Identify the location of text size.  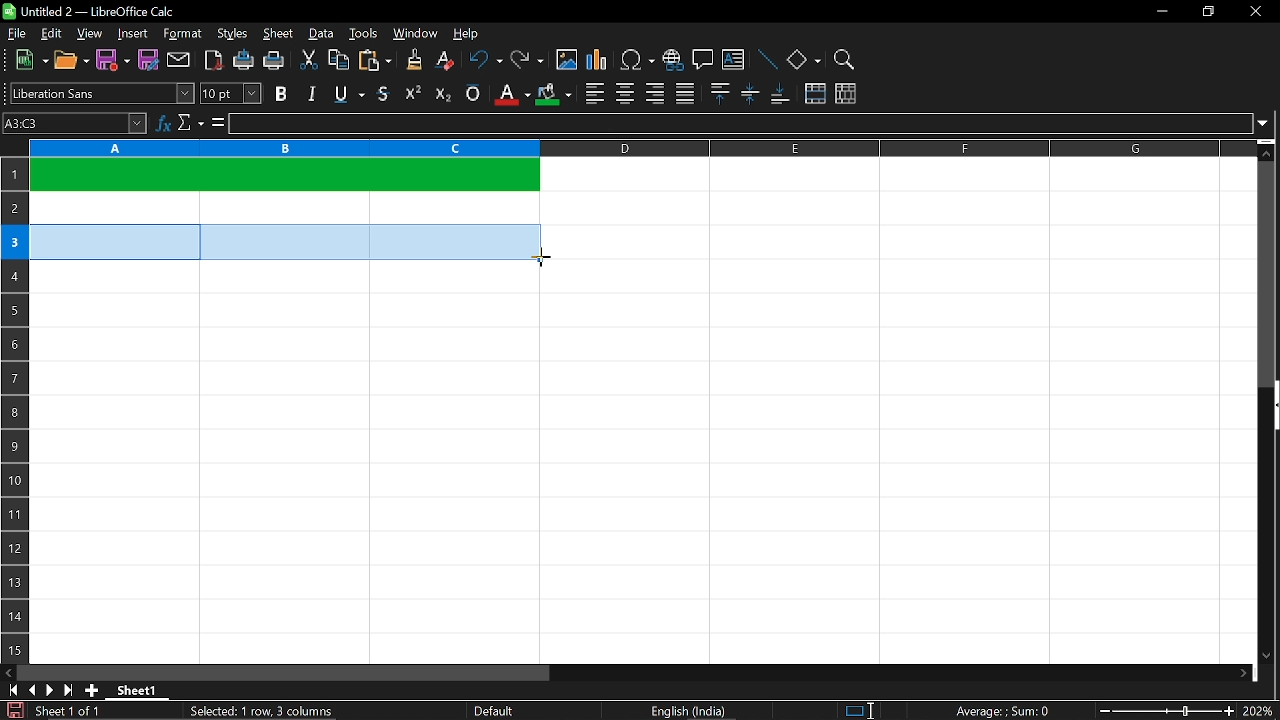
(231, 93).